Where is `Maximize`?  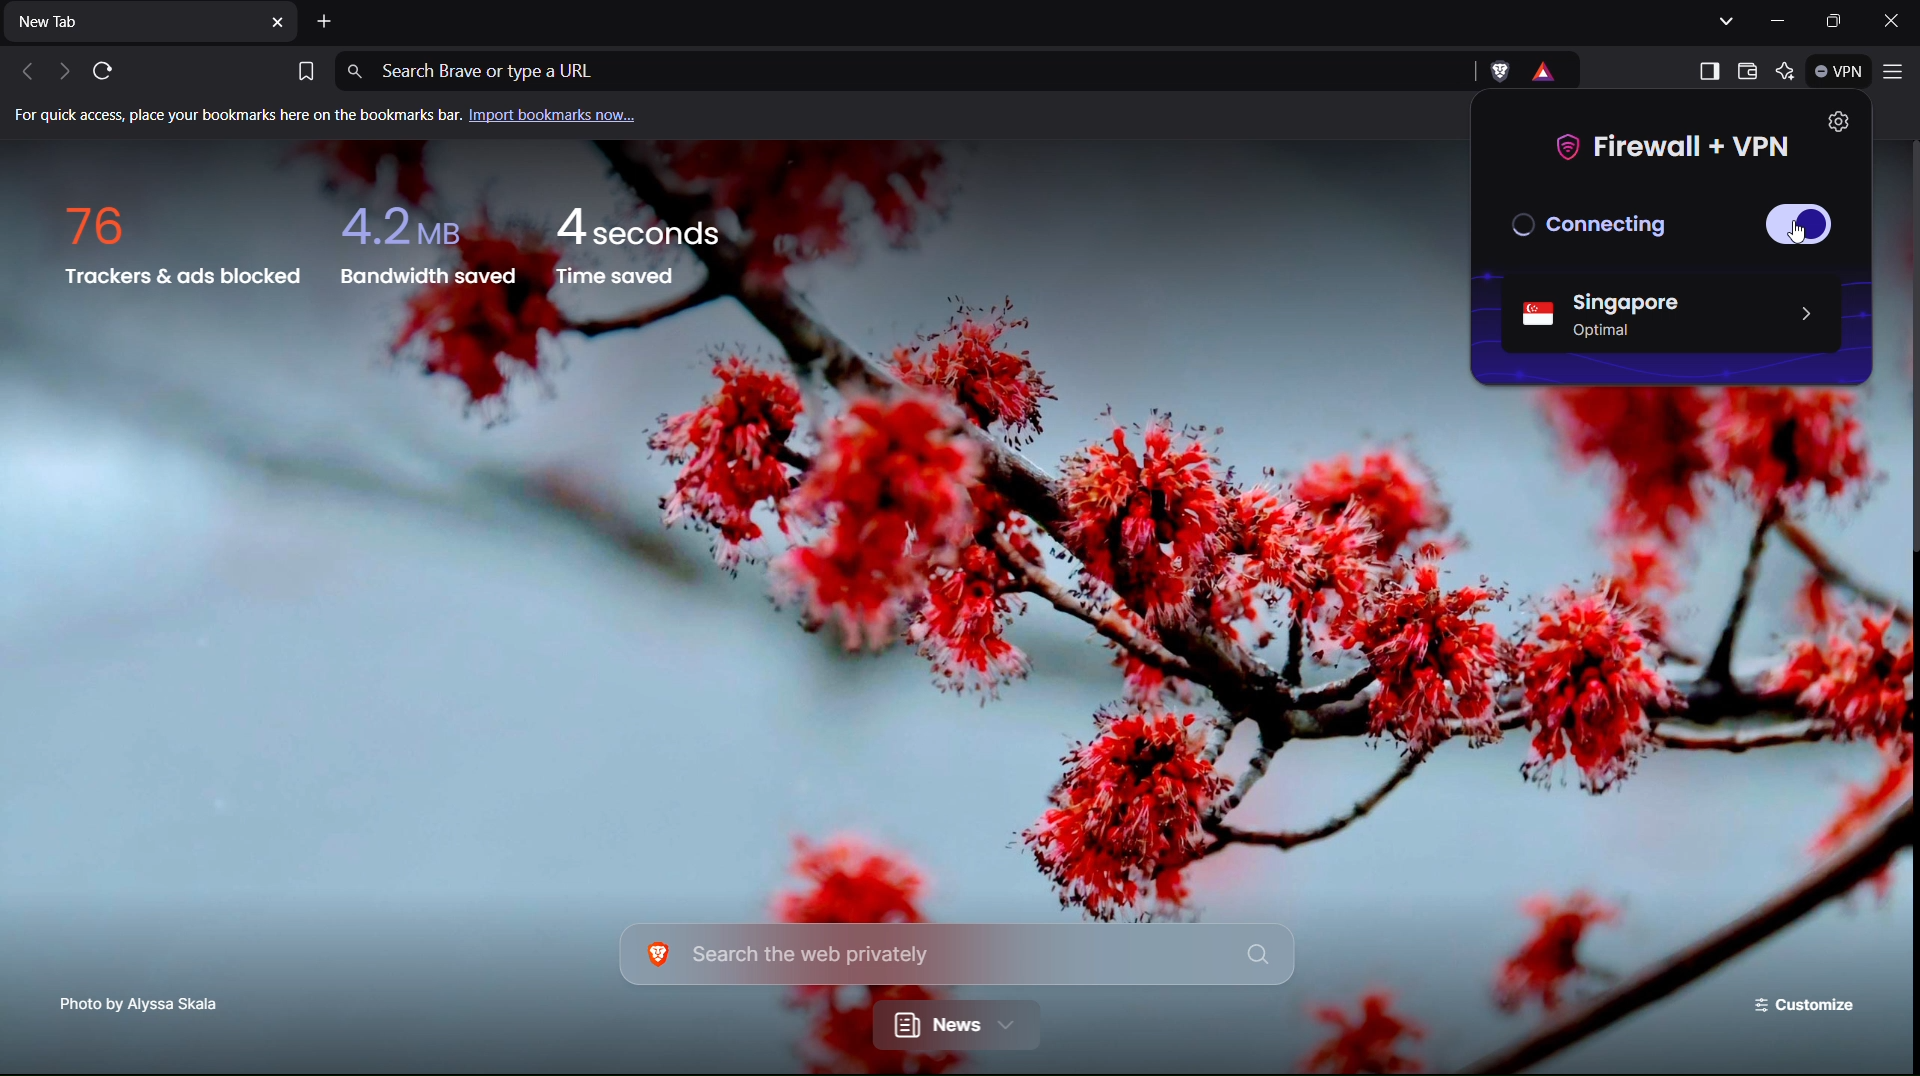 Maximize is located at coordinates (1841, 22).